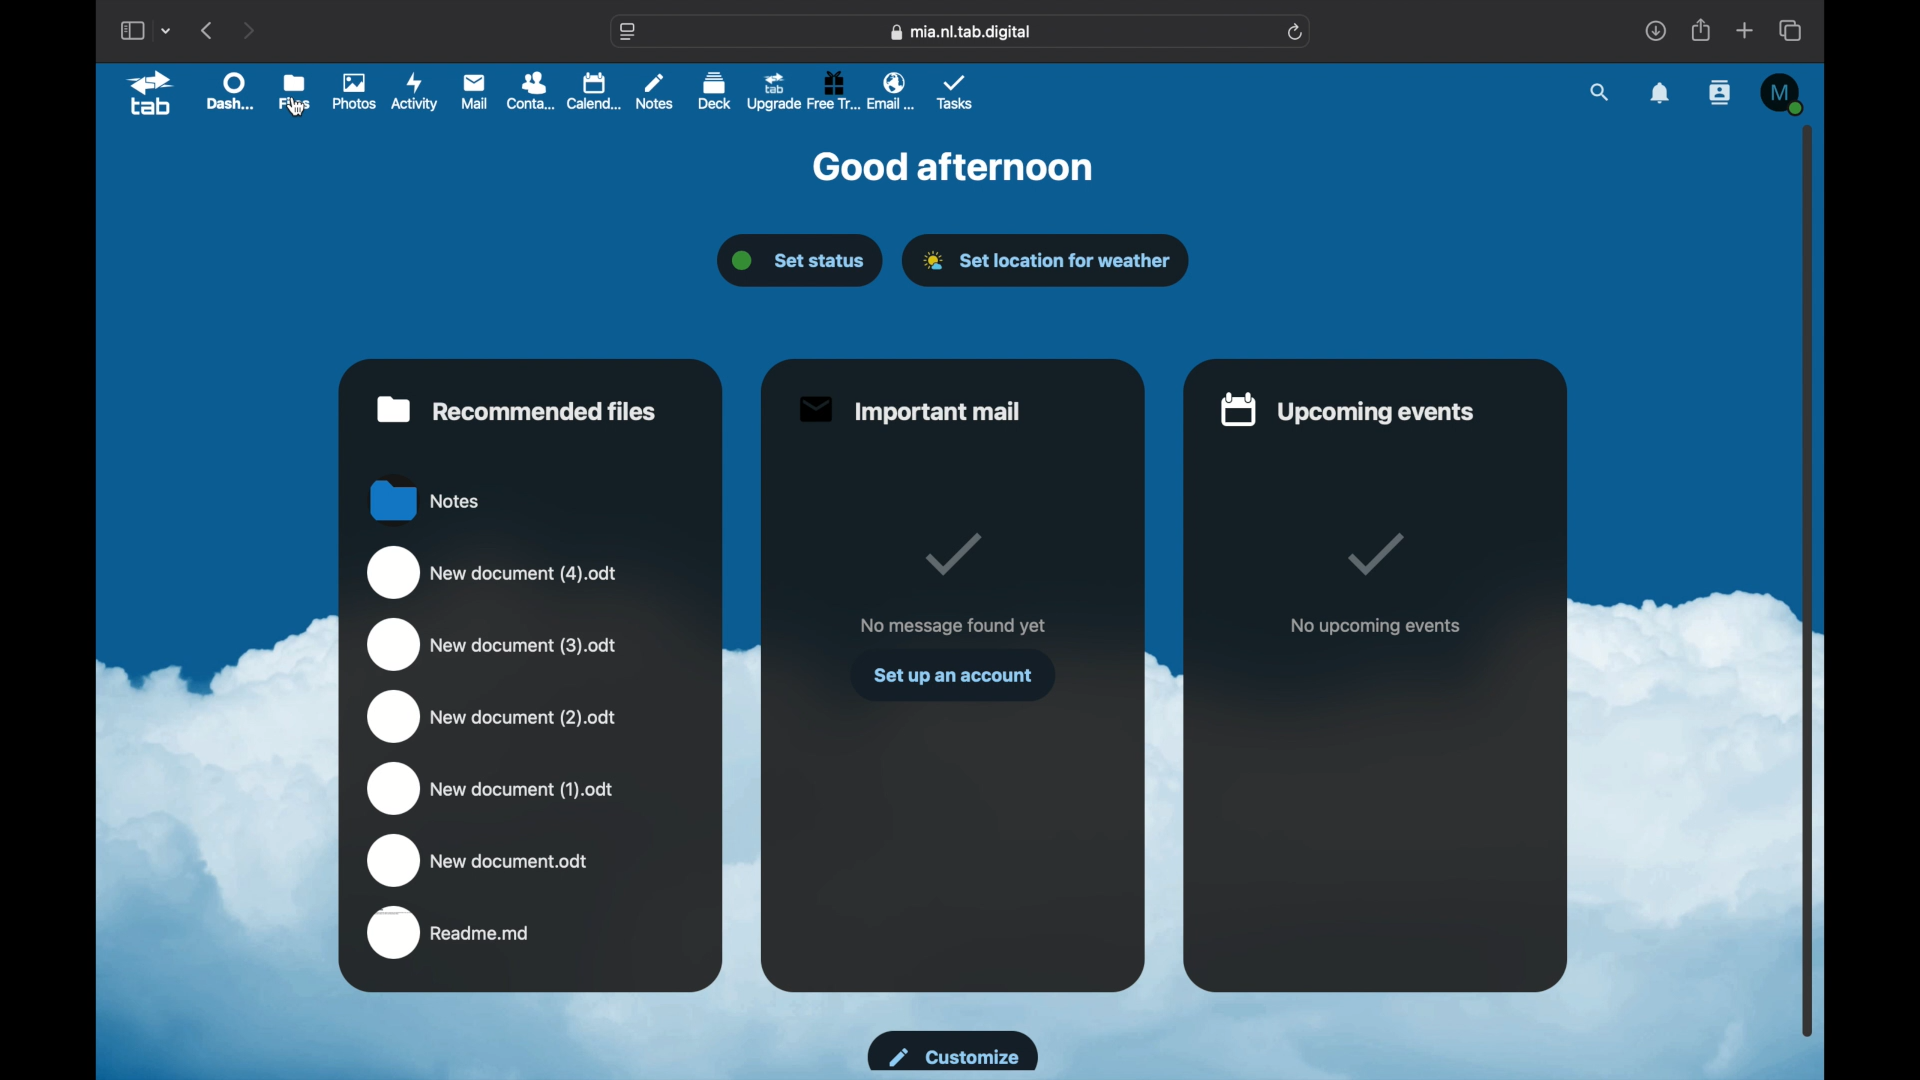  Describe the element at coordinates (1699, 30) in the screenshot. I see `share` at that location.